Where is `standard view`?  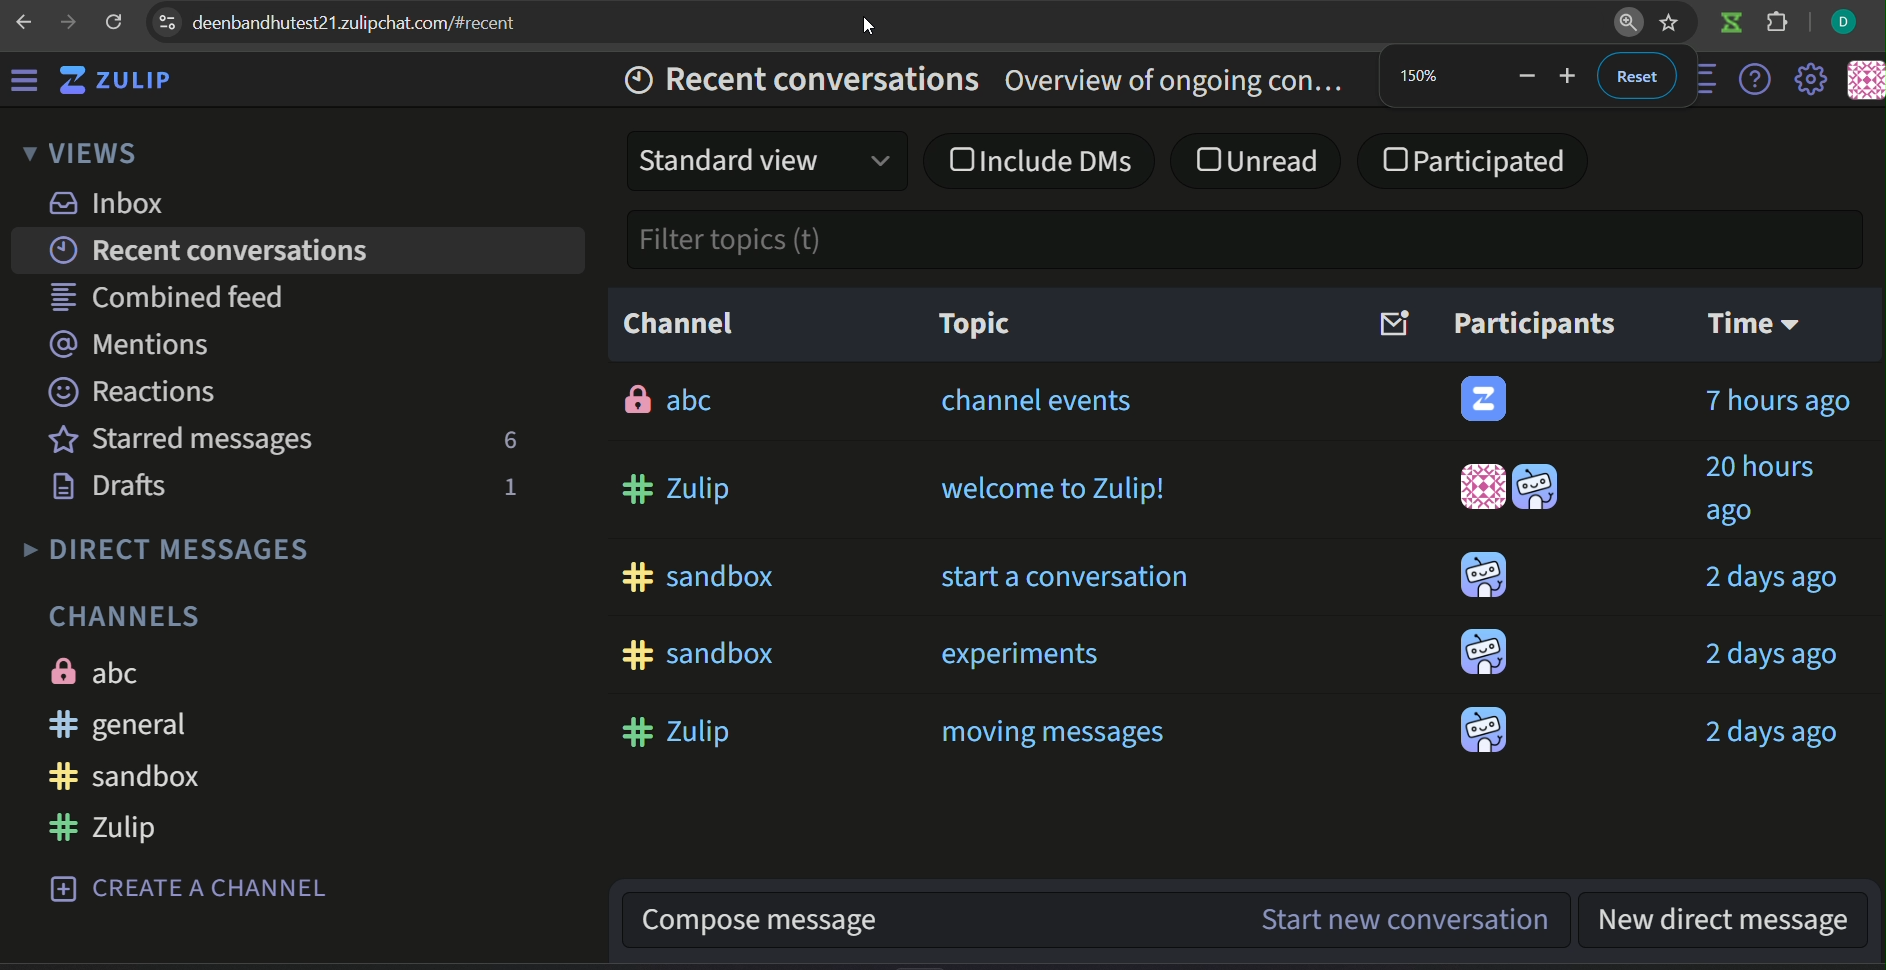
standard view is located at coordinates (772, 157).